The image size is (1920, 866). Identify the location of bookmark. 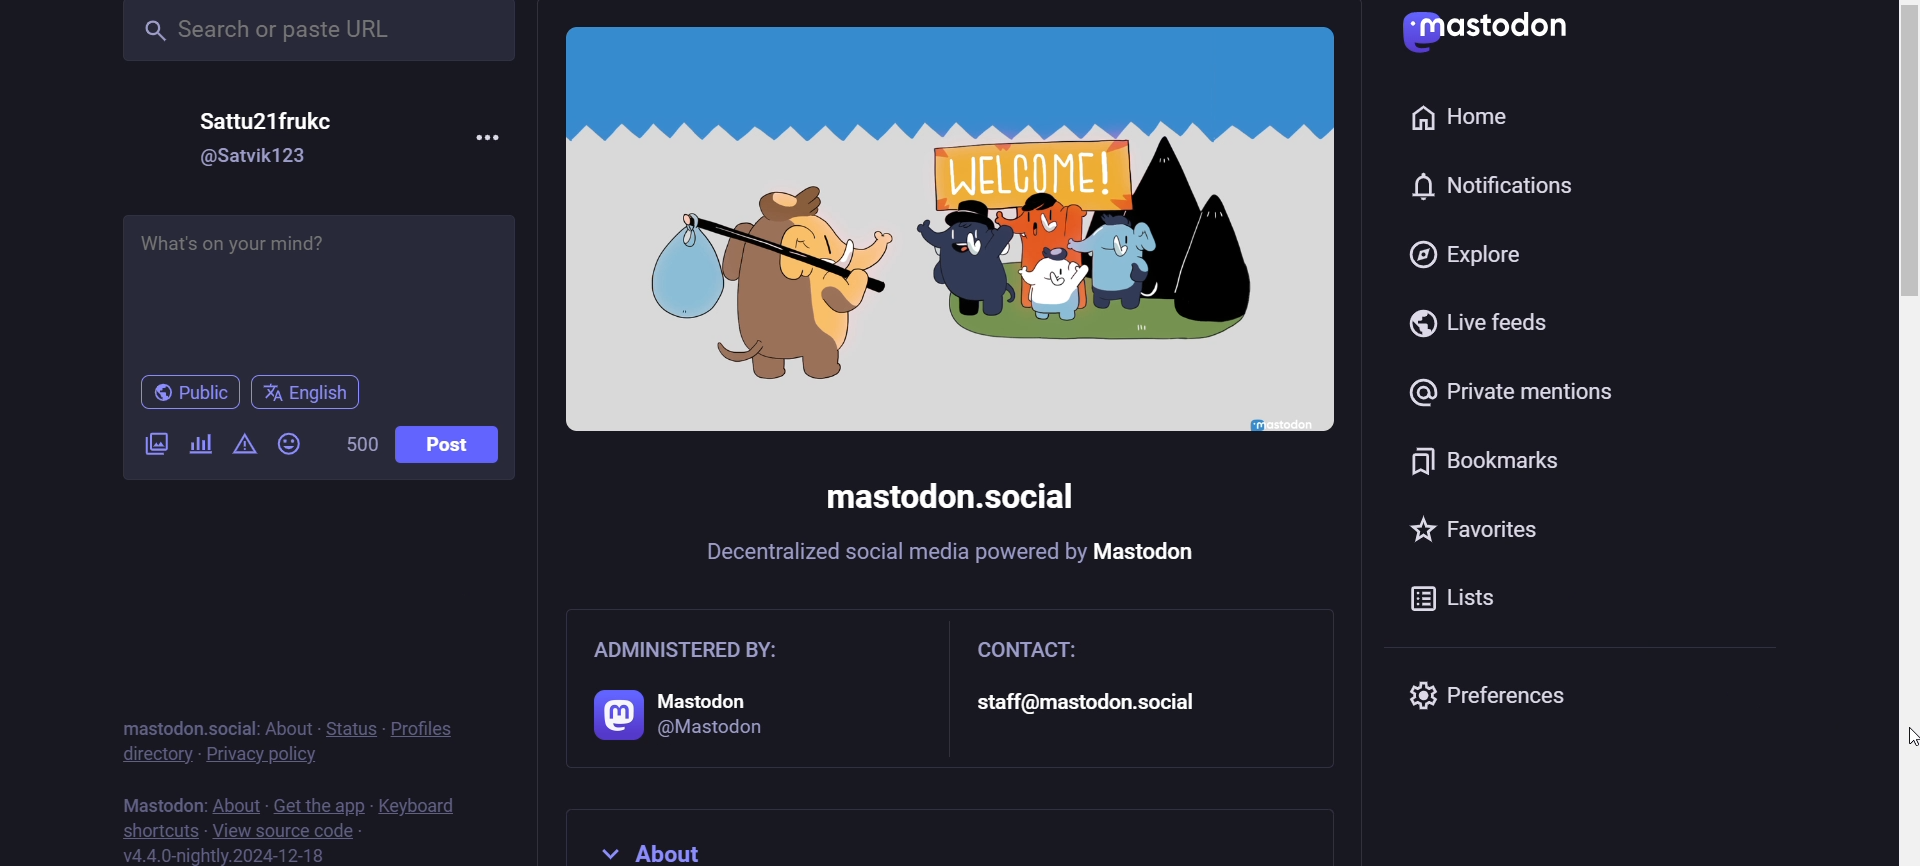
(1495, 465).